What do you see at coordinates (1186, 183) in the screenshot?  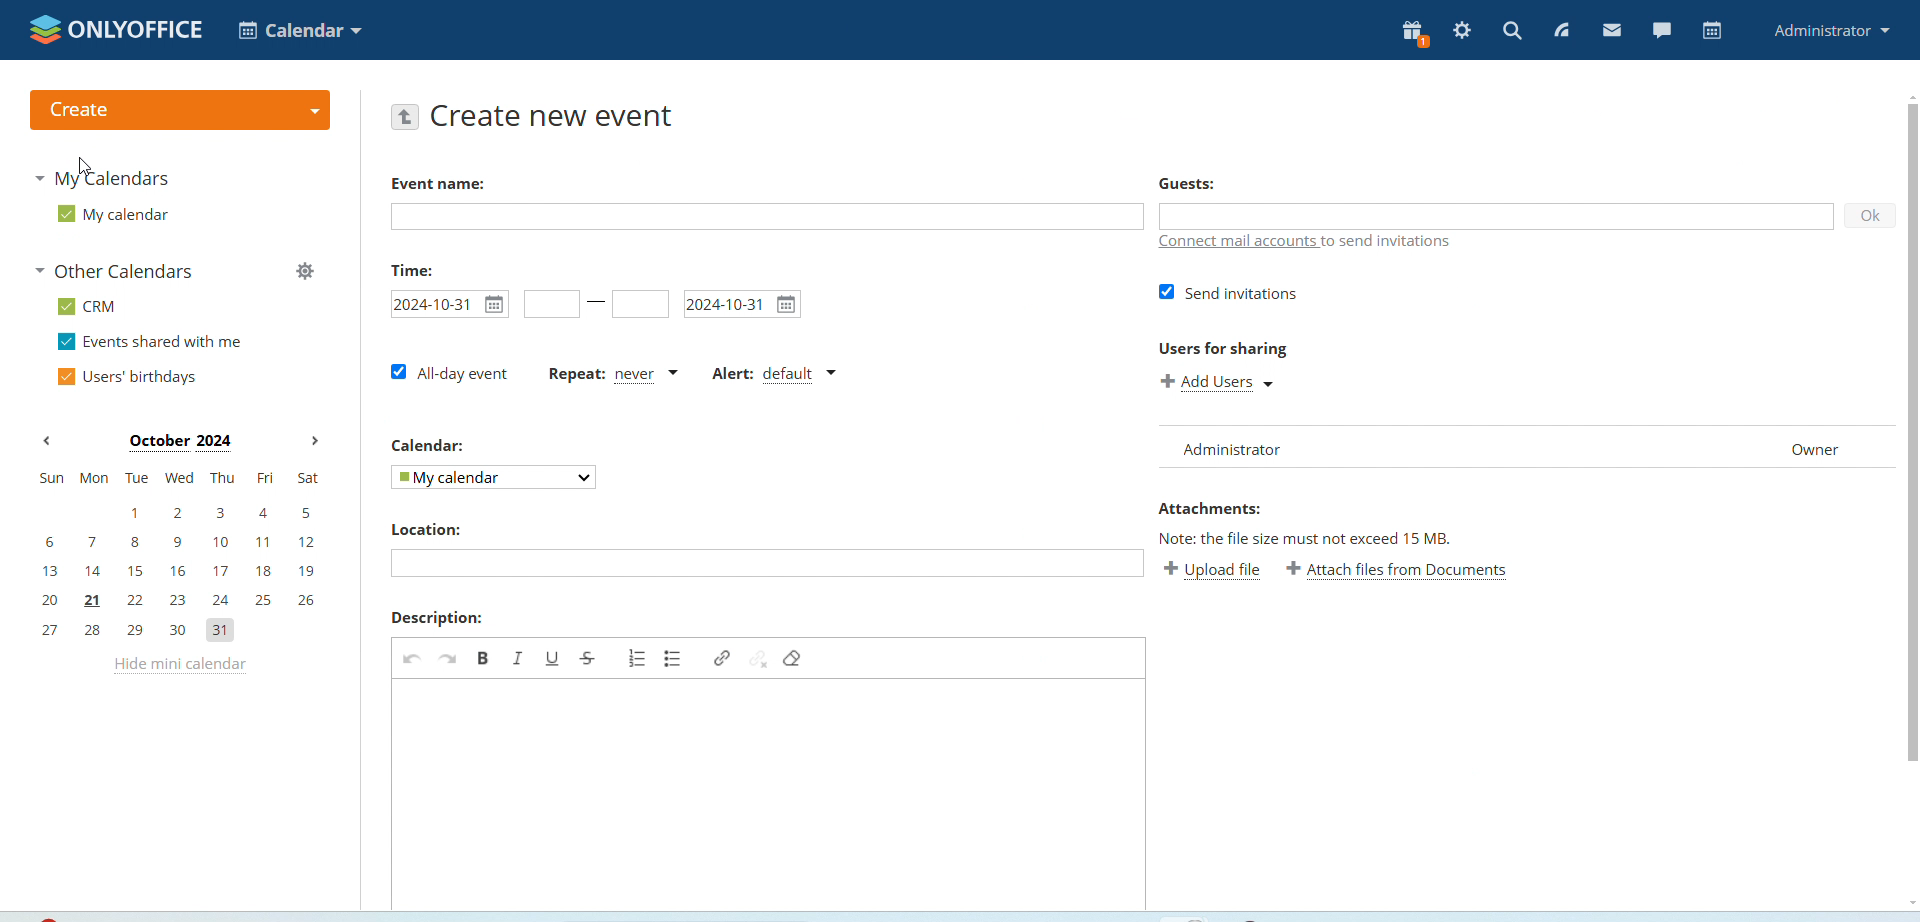 I see `guests` at bounding box center [1186, 183].